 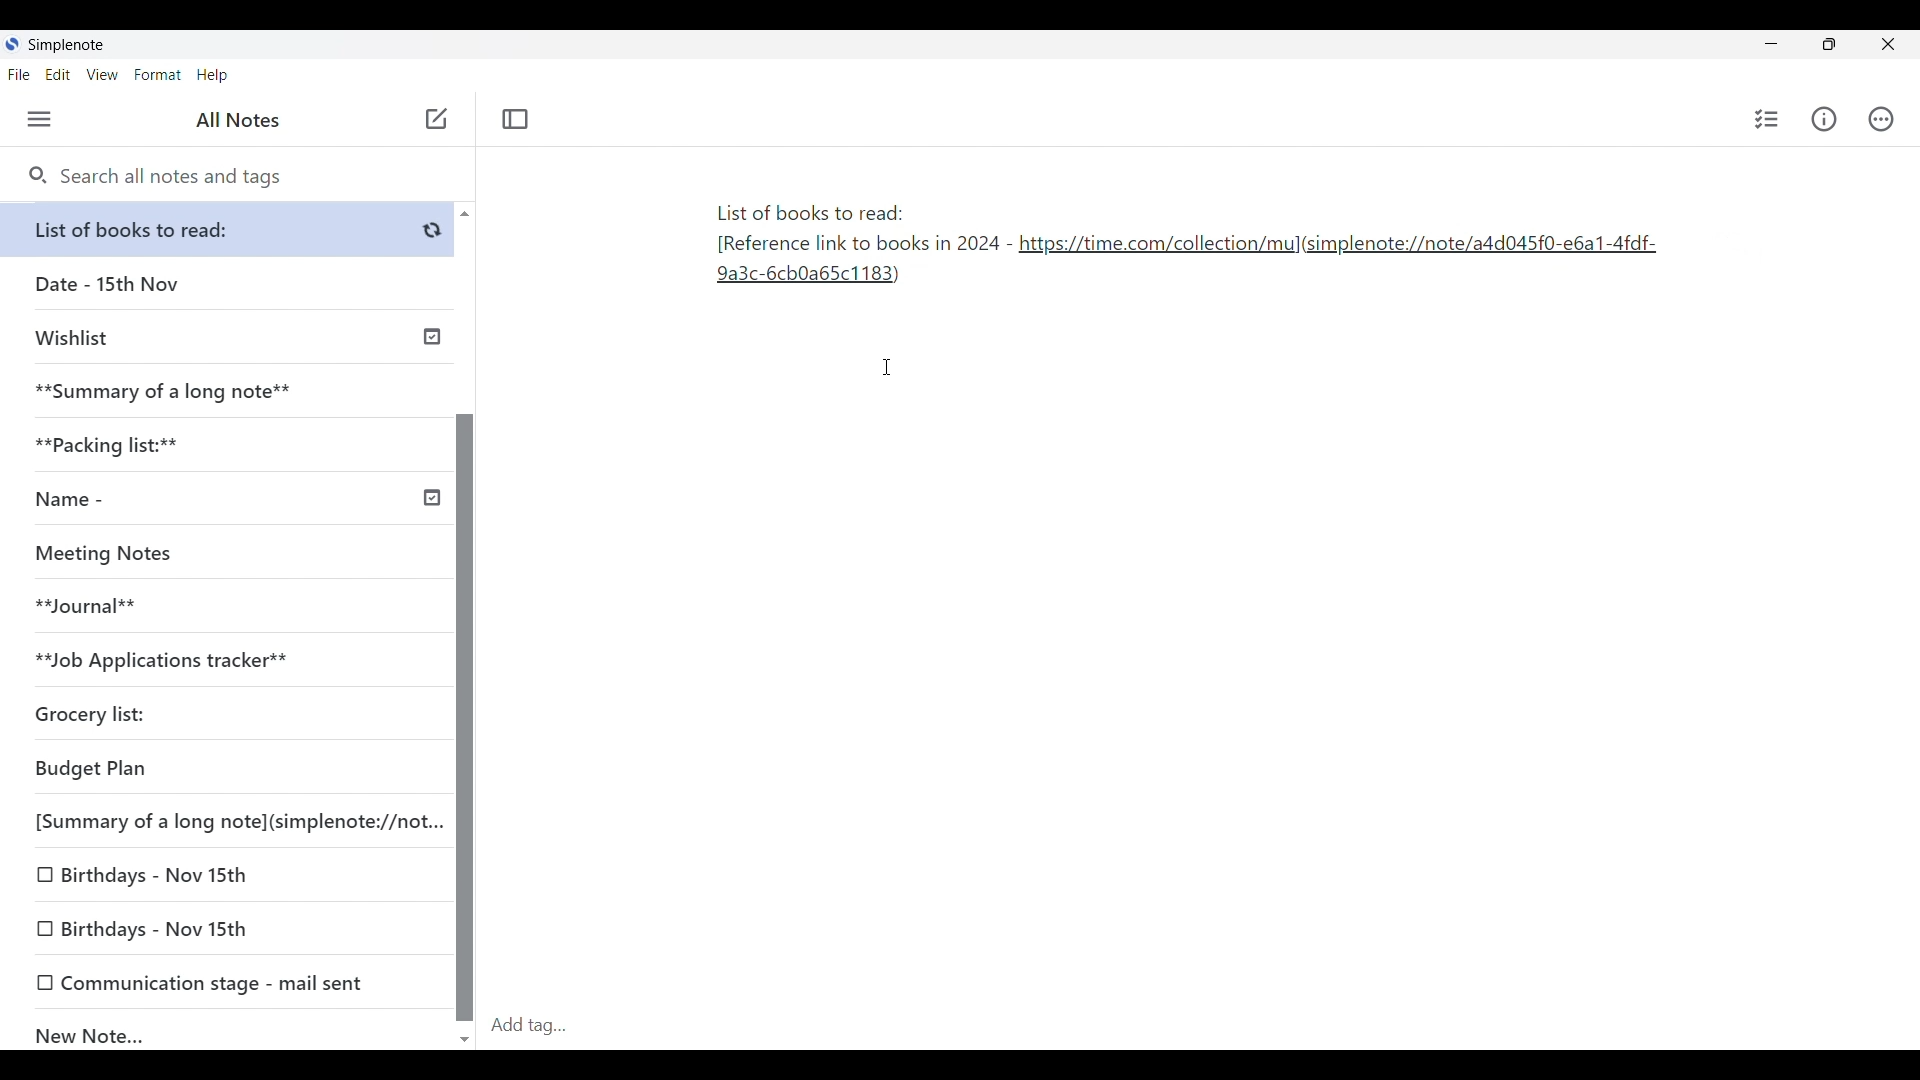 I want to click on Date - 15th Nov, so click(x=228, y=284).